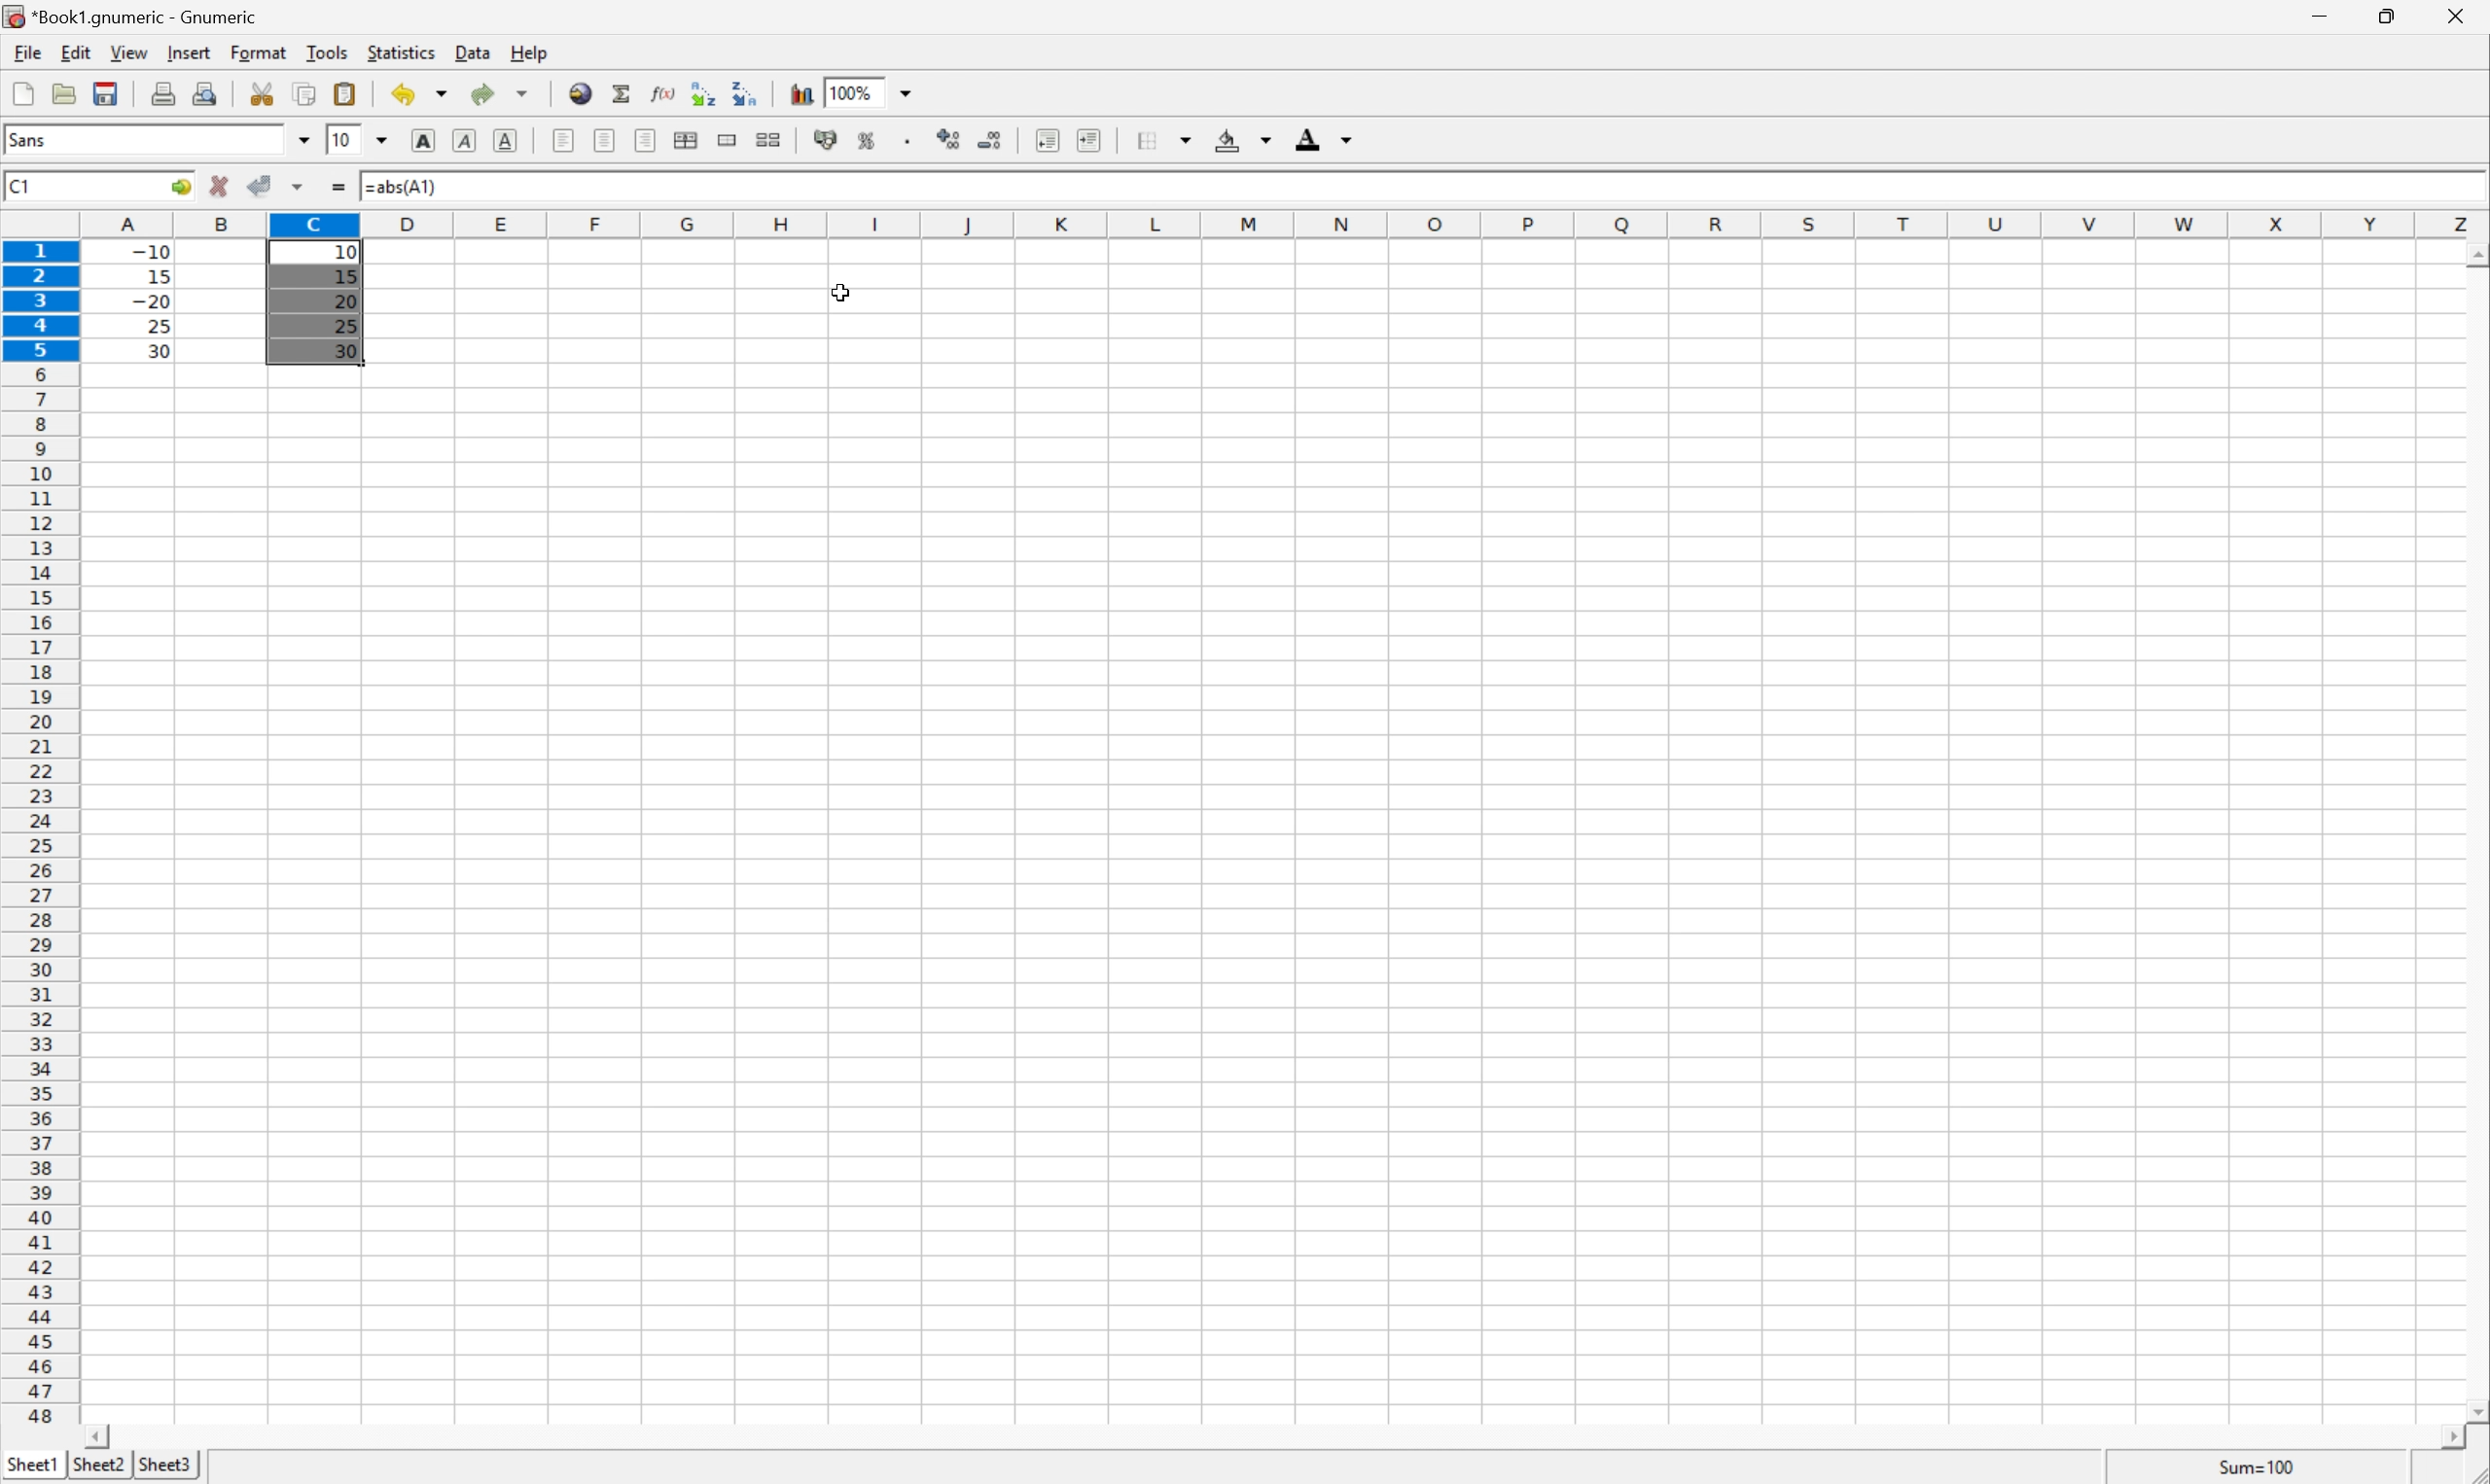 The image size is (2490, 1484). Describe the element at coordinates (509, 138) in the screenshot. I see `Underline` at that location.